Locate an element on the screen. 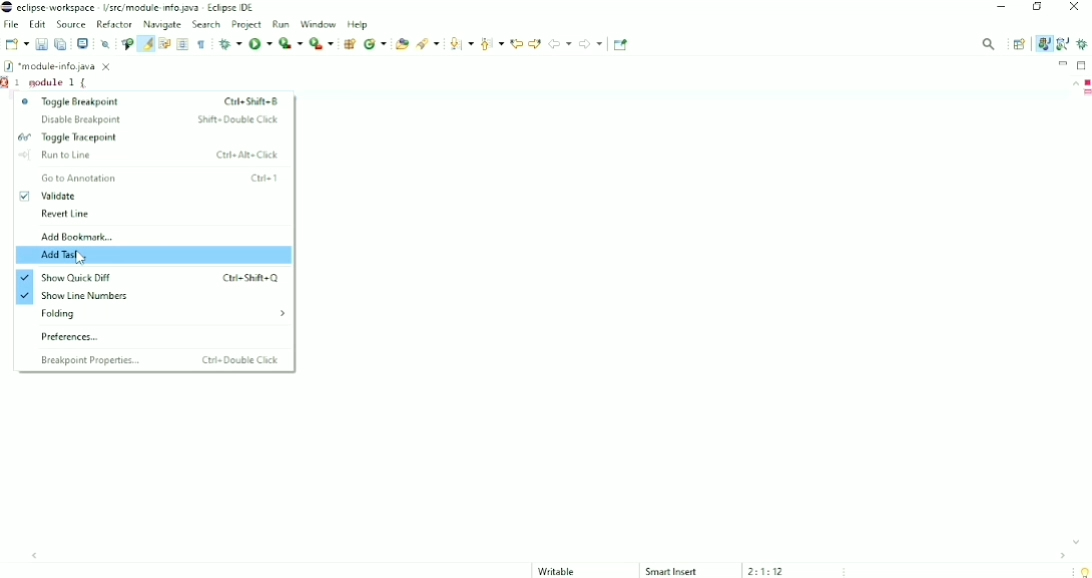 The height and width of the screenshot is (578, 1092). Show Quick Diff is located at coordinates (145, 277).